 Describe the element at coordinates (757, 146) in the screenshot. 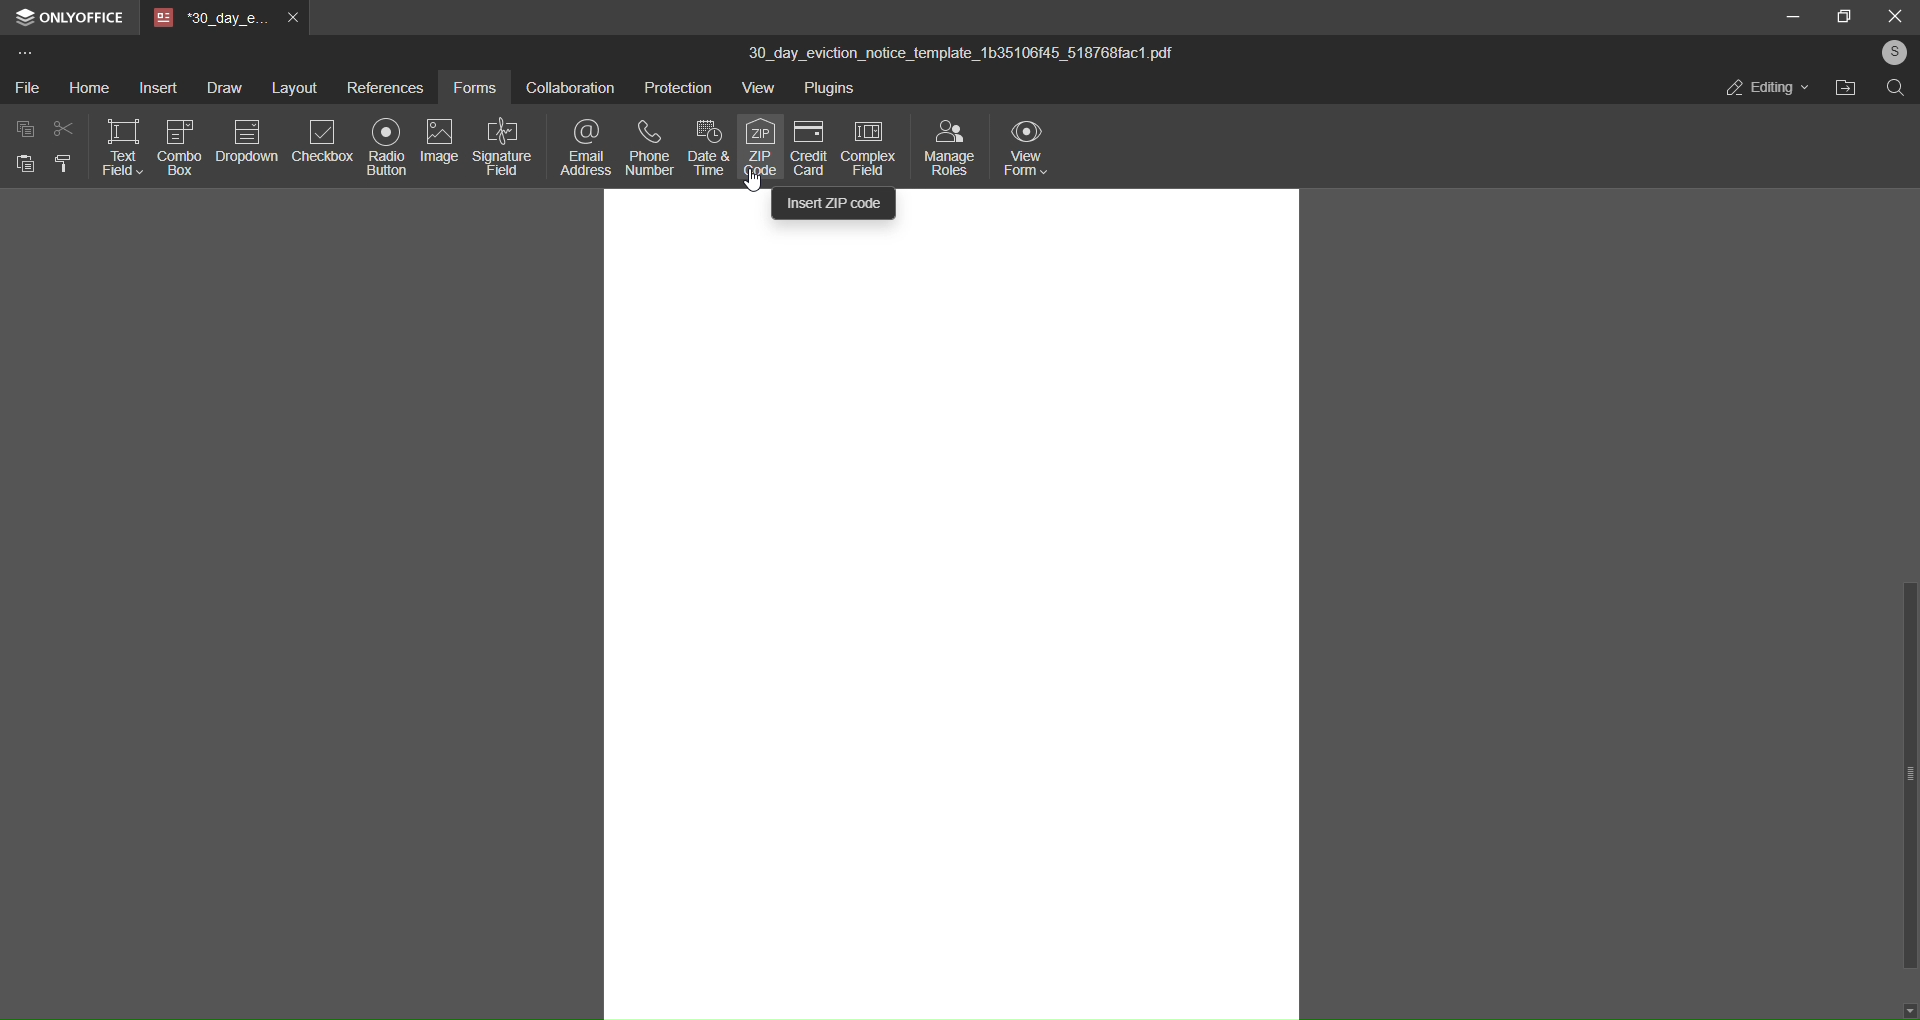

I see `zip code` at that location.